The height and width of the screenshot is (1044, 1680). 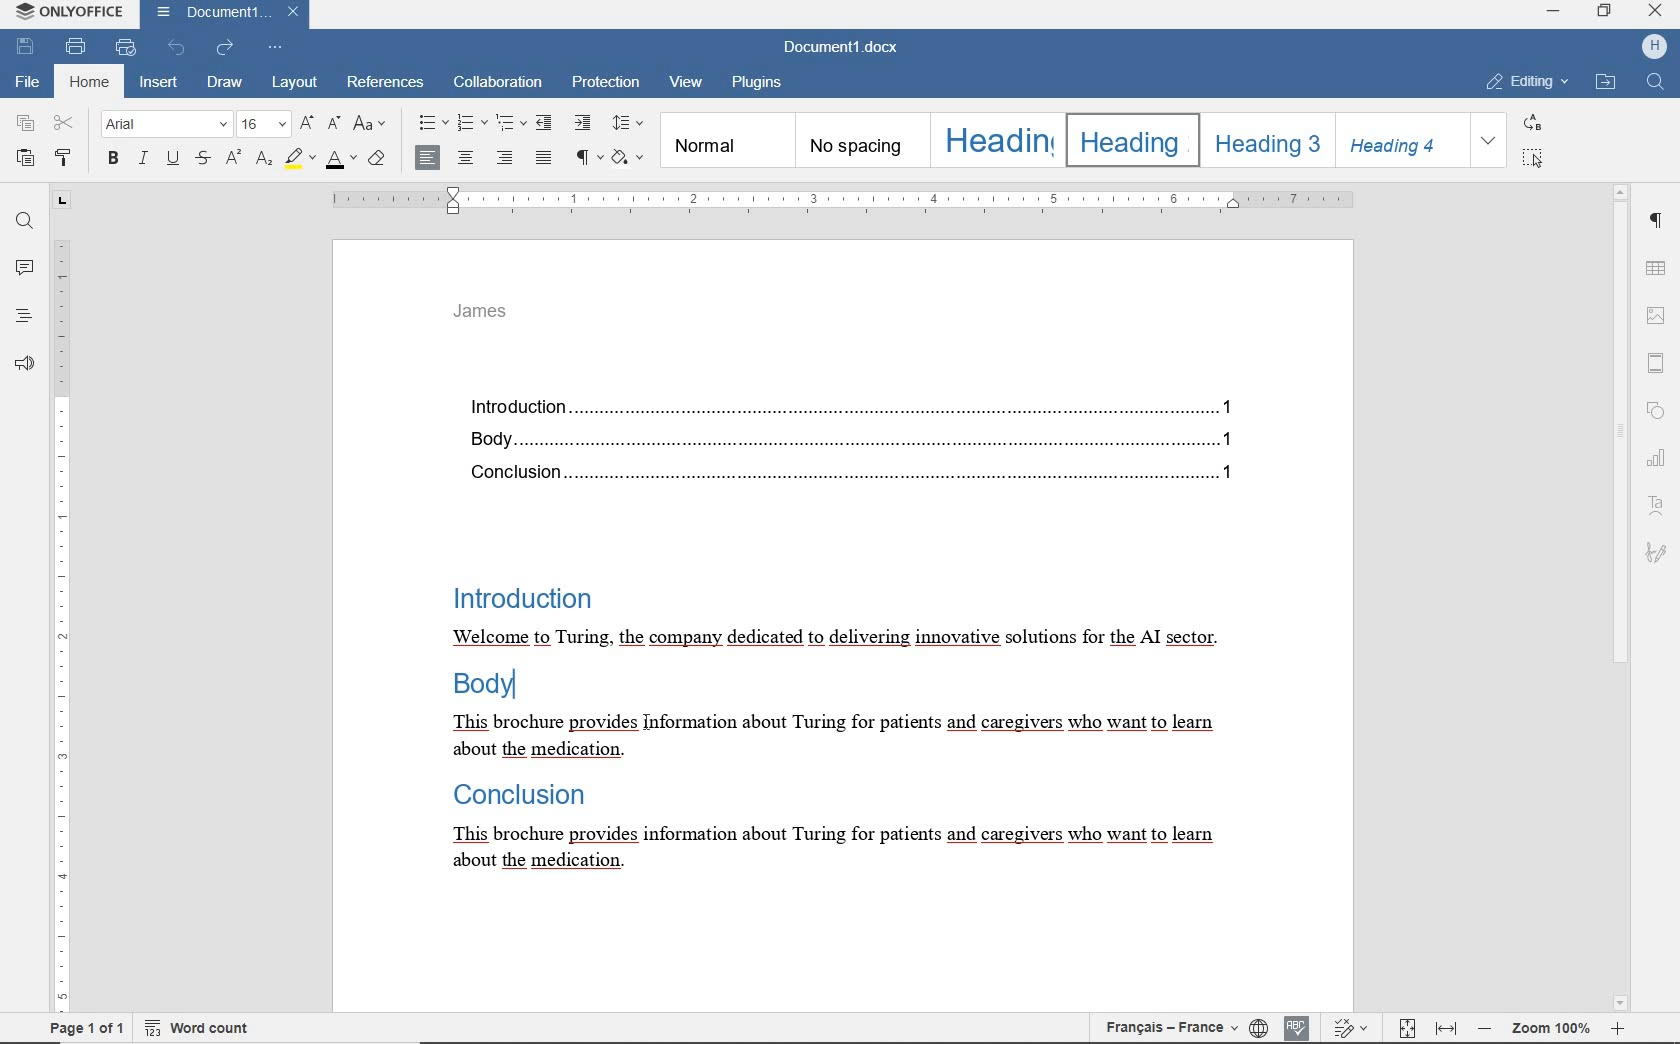 I want to click on SELECT ALL, so click(x=1530, y=158).